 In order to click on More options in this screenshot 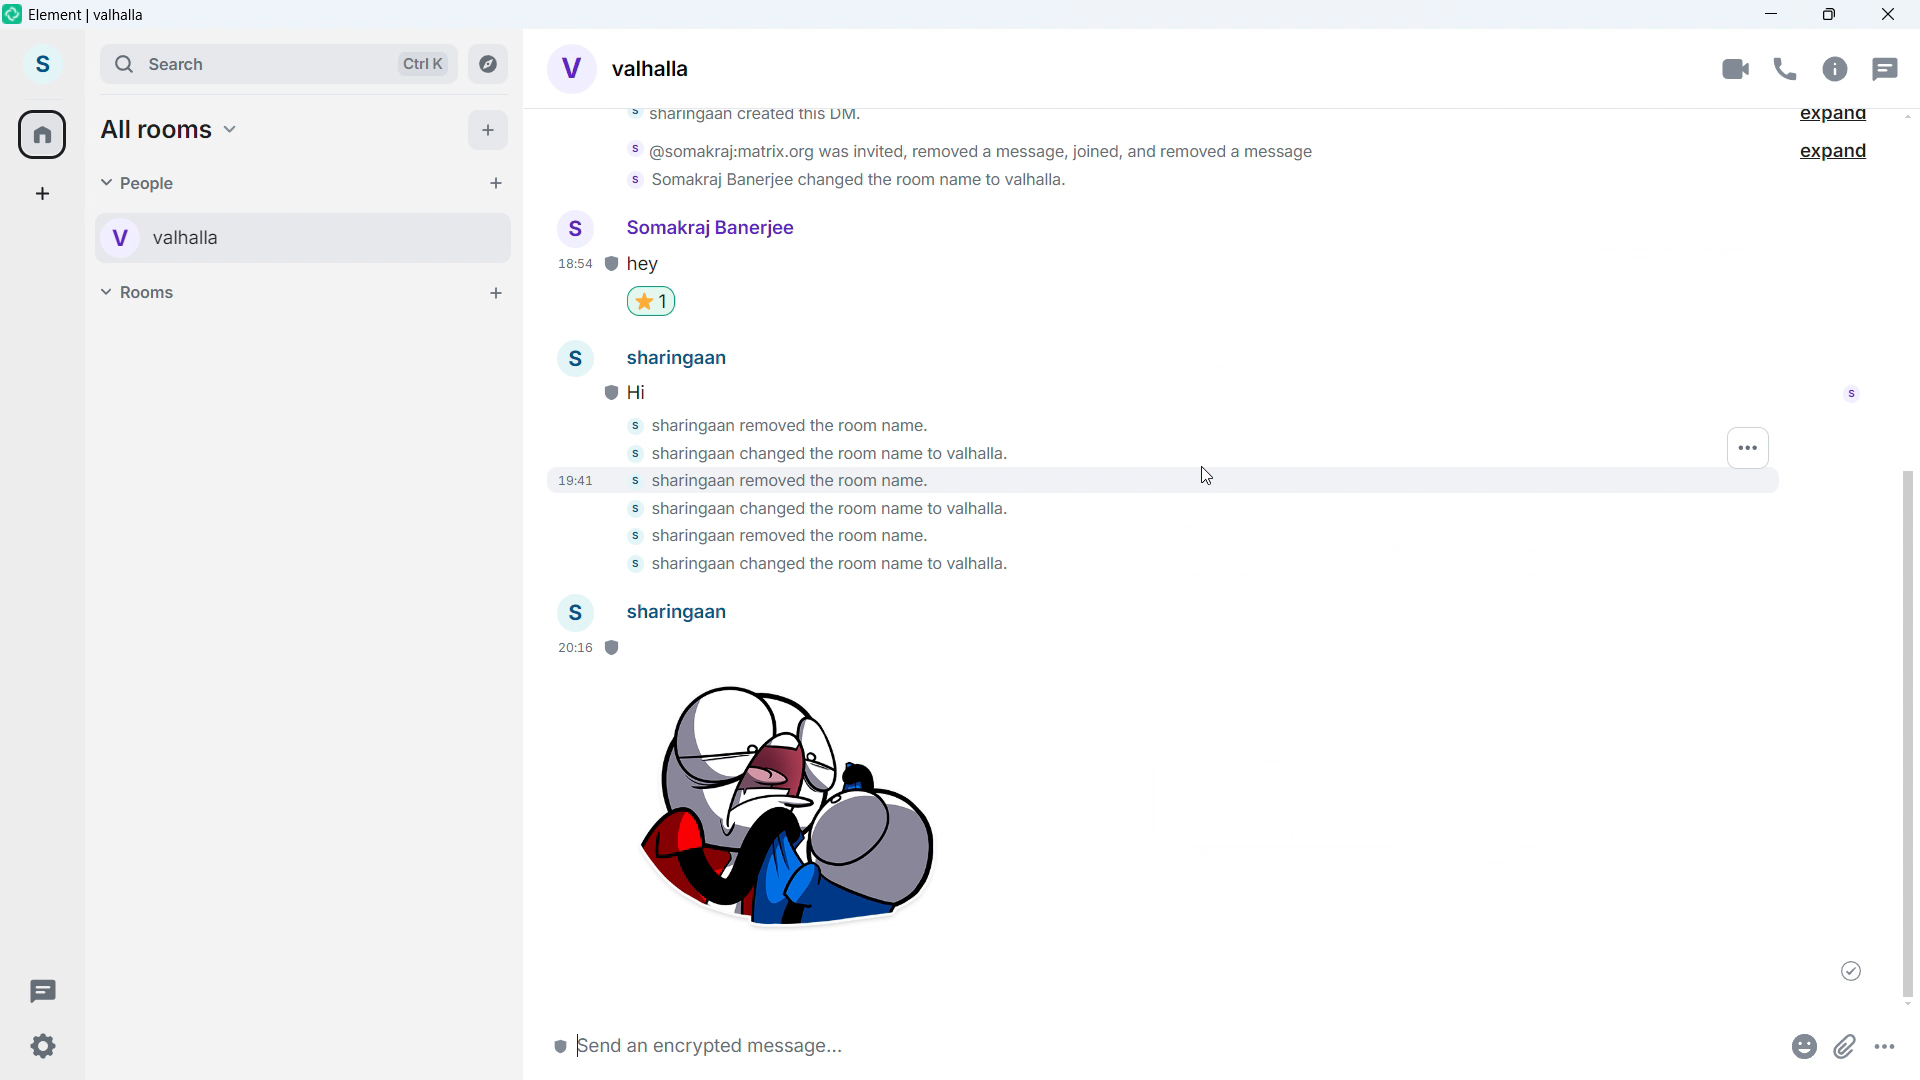, I will do `click(1888, 1044)`.